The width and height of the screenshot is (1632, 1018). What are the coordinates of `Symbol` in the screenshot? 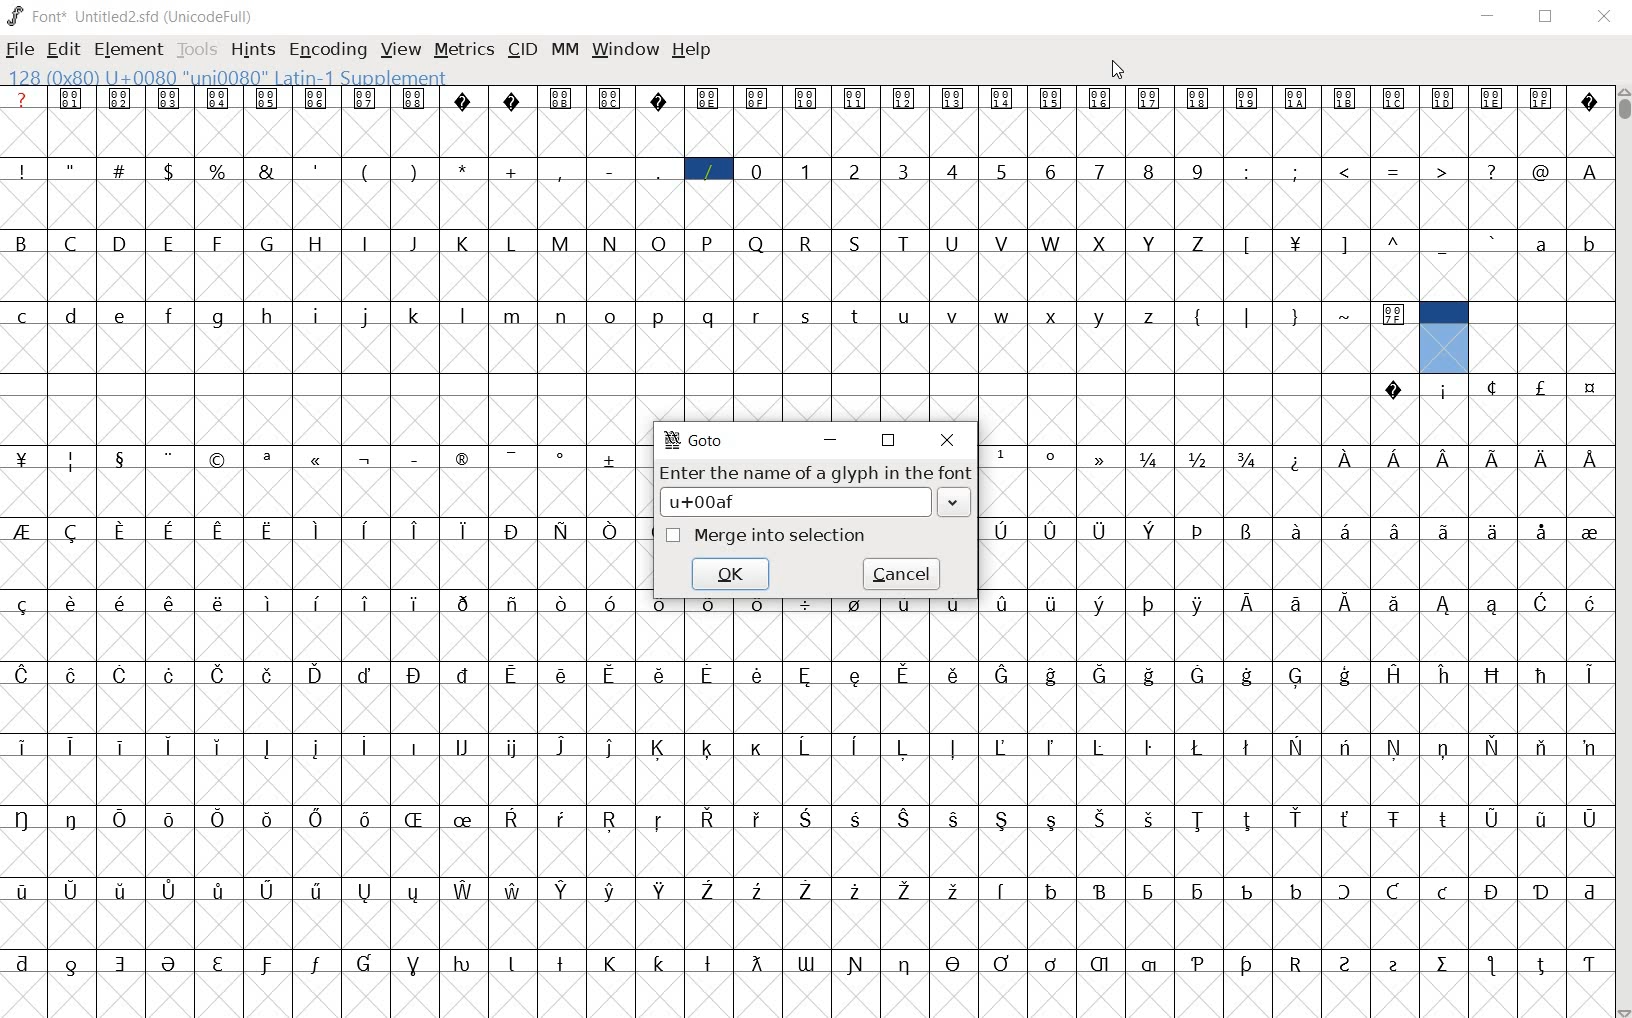 It's located at (1495, 747).